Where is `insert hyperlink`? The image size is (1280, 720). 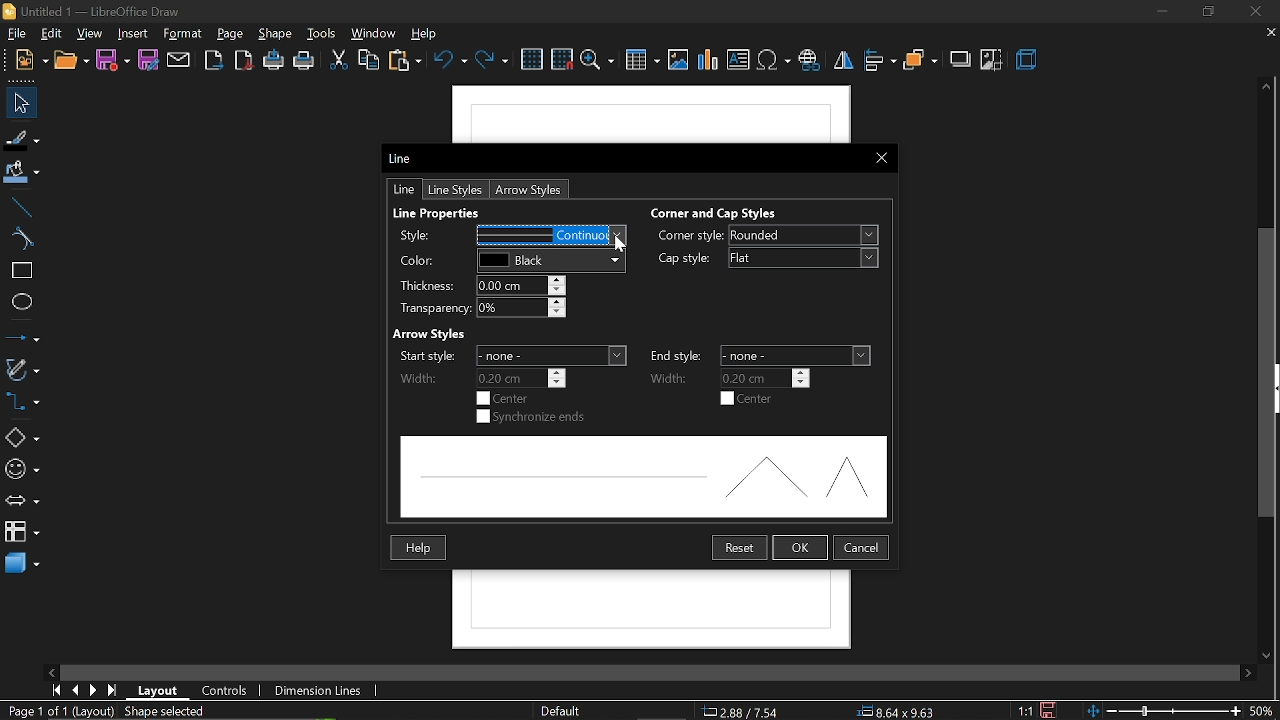
insert hyperlink is located at coordinates (808, 60).